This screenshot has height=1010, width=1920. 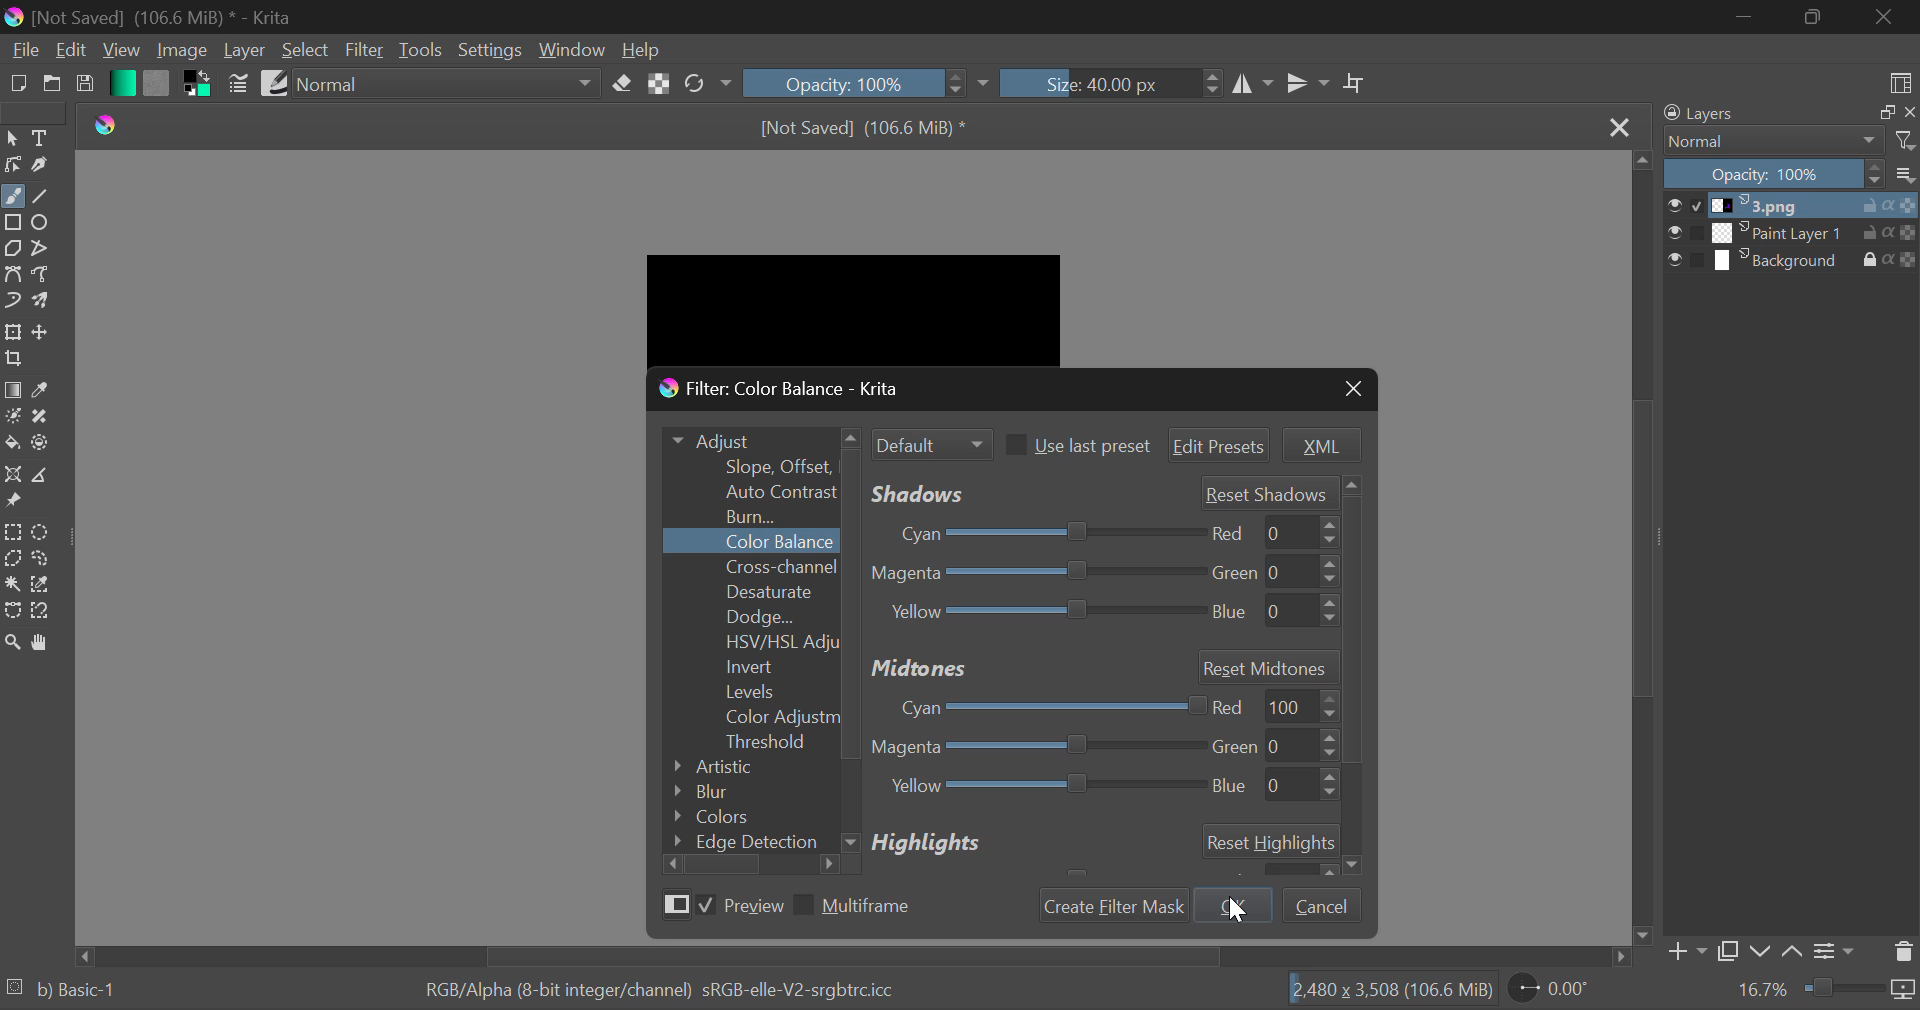 What do you see at coordinates (1792, 206) in the screenshot?
I see `1.png` at bounding box center [1792, 206].